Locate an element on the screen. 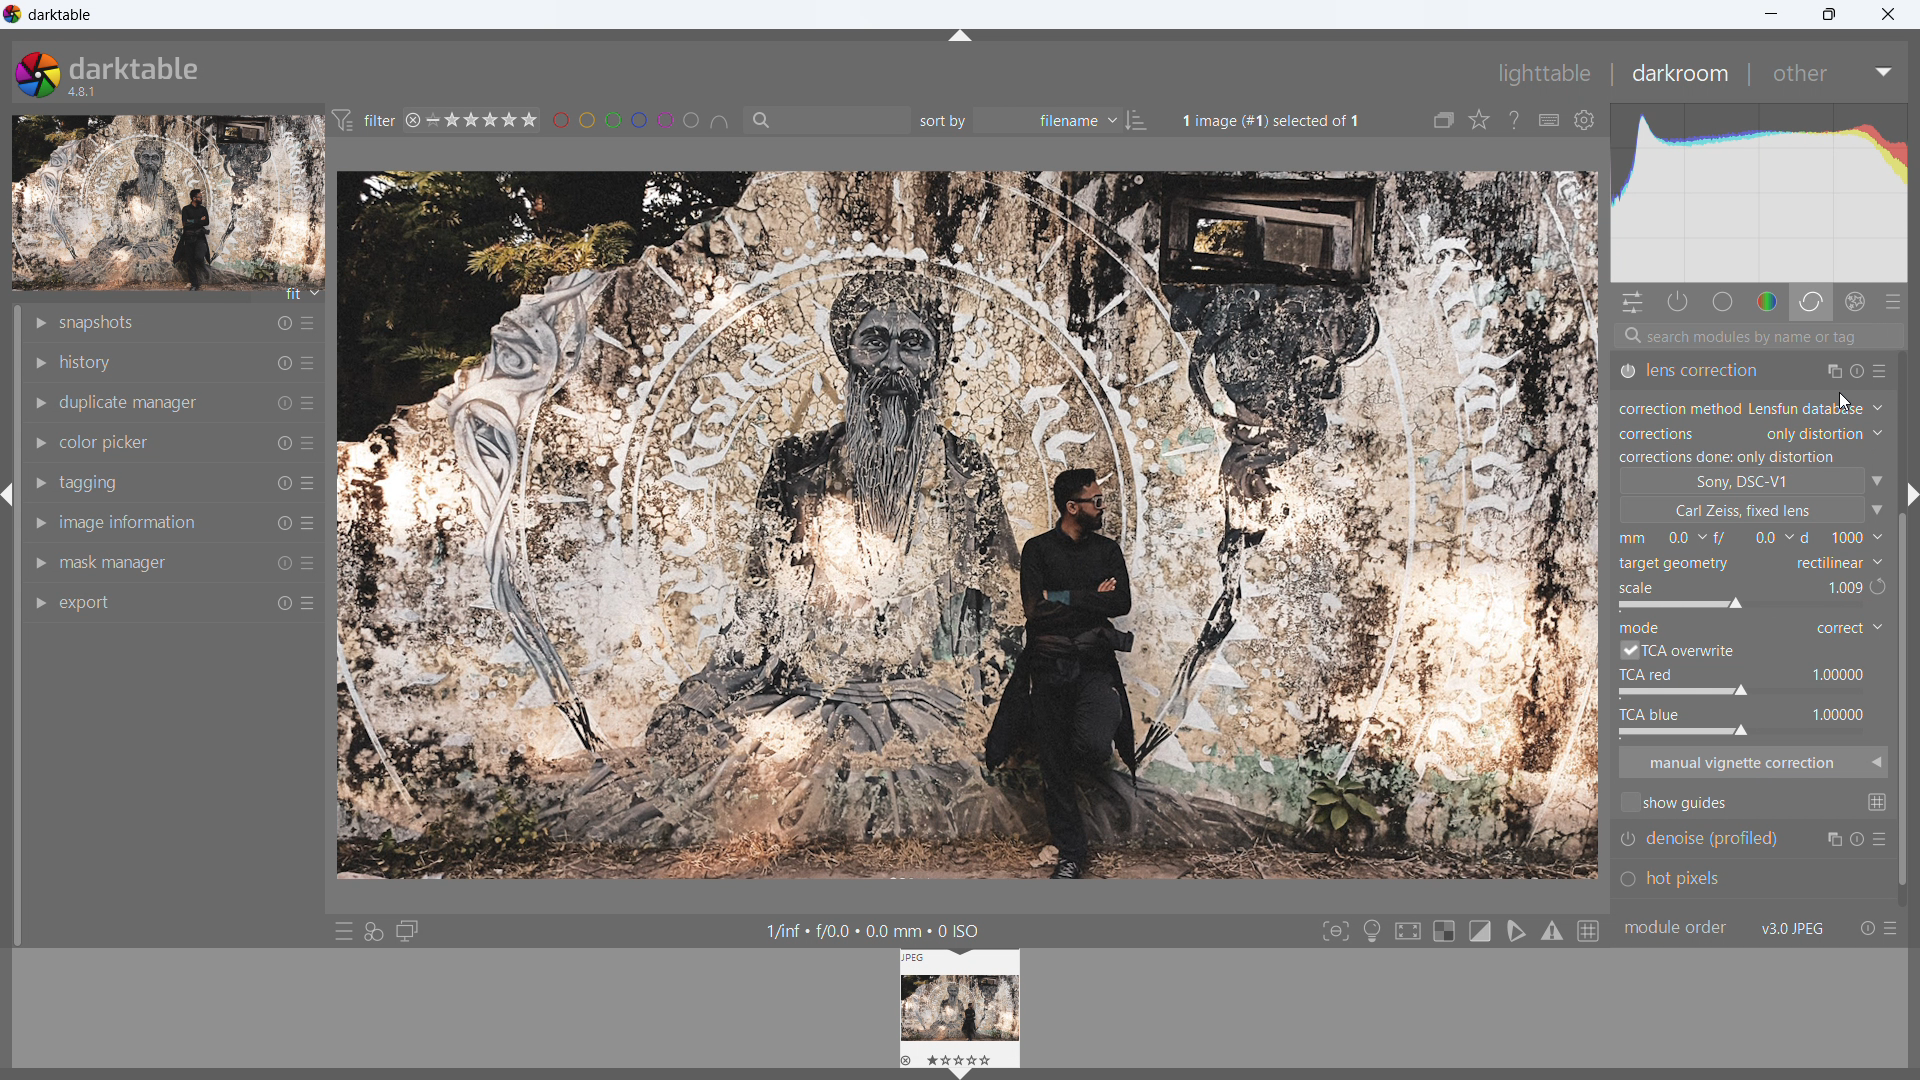  history is located at coordinates (87, 362).